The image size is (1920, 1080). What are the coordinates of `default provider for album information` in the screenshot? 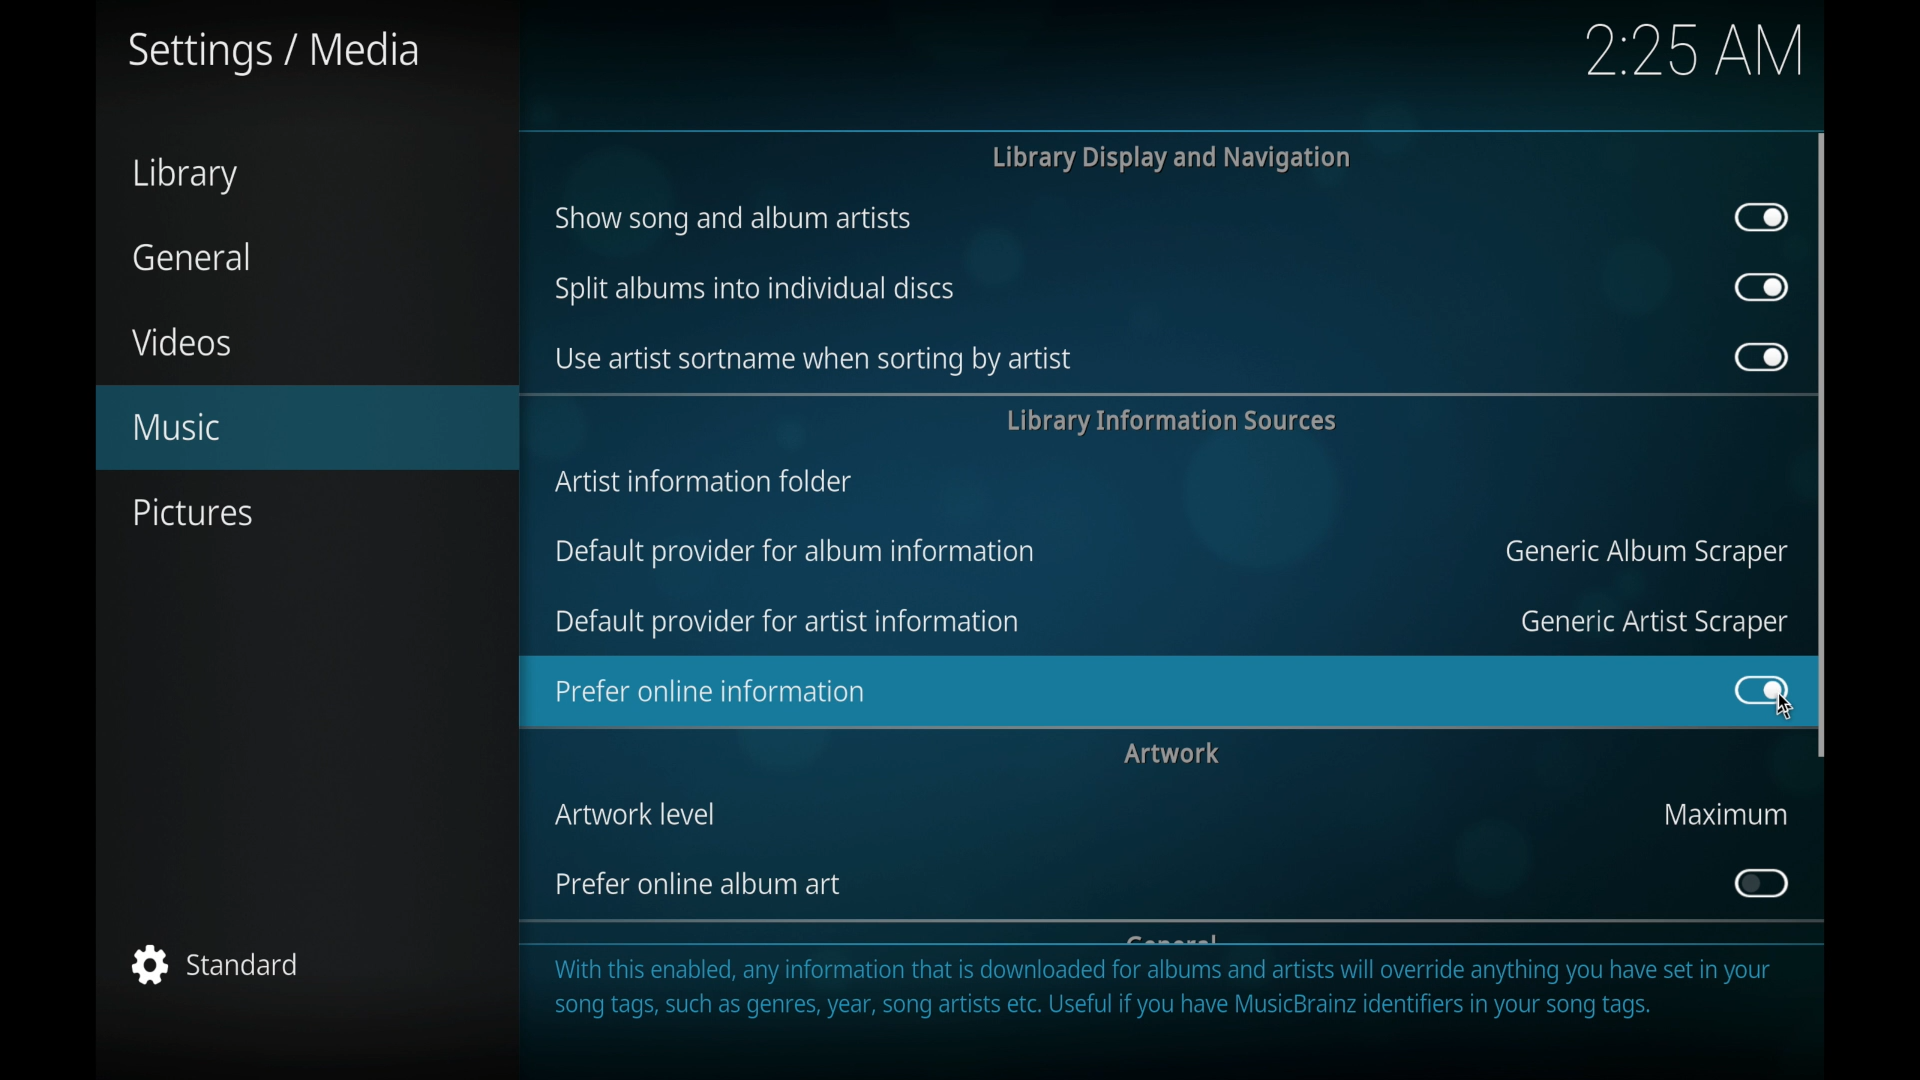 It's located at (798, 553).